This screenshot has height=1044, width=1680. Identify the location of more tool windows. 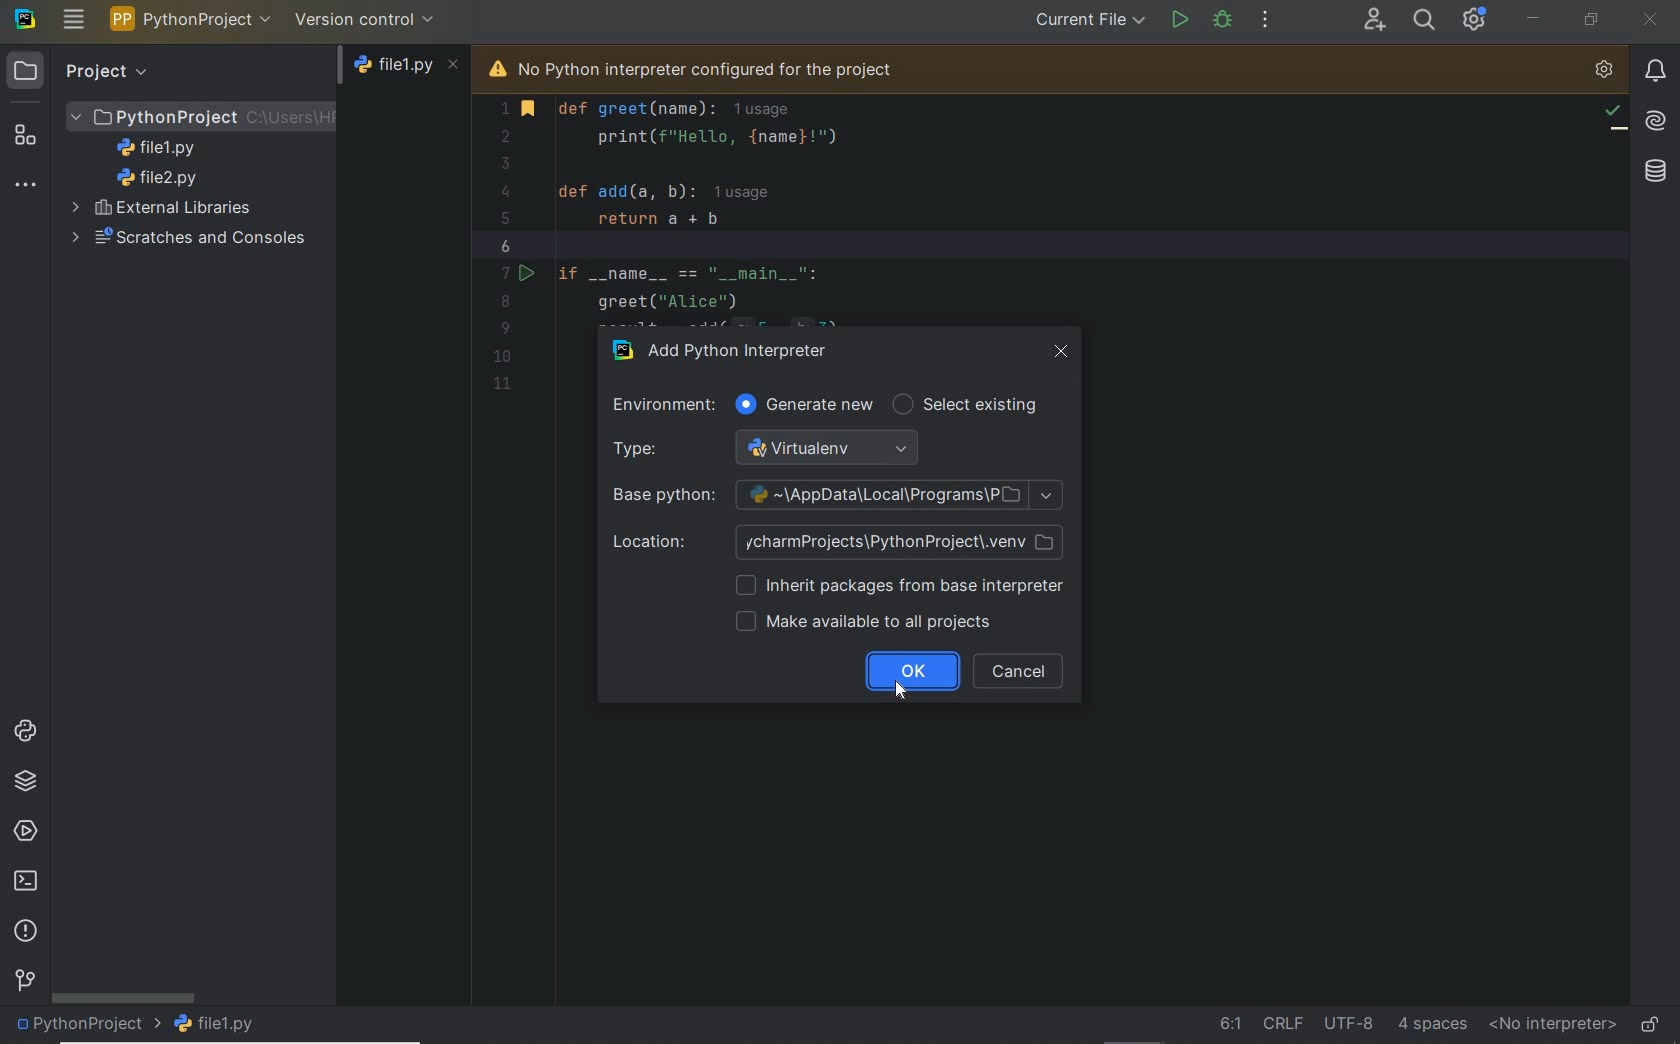
(25, 186).